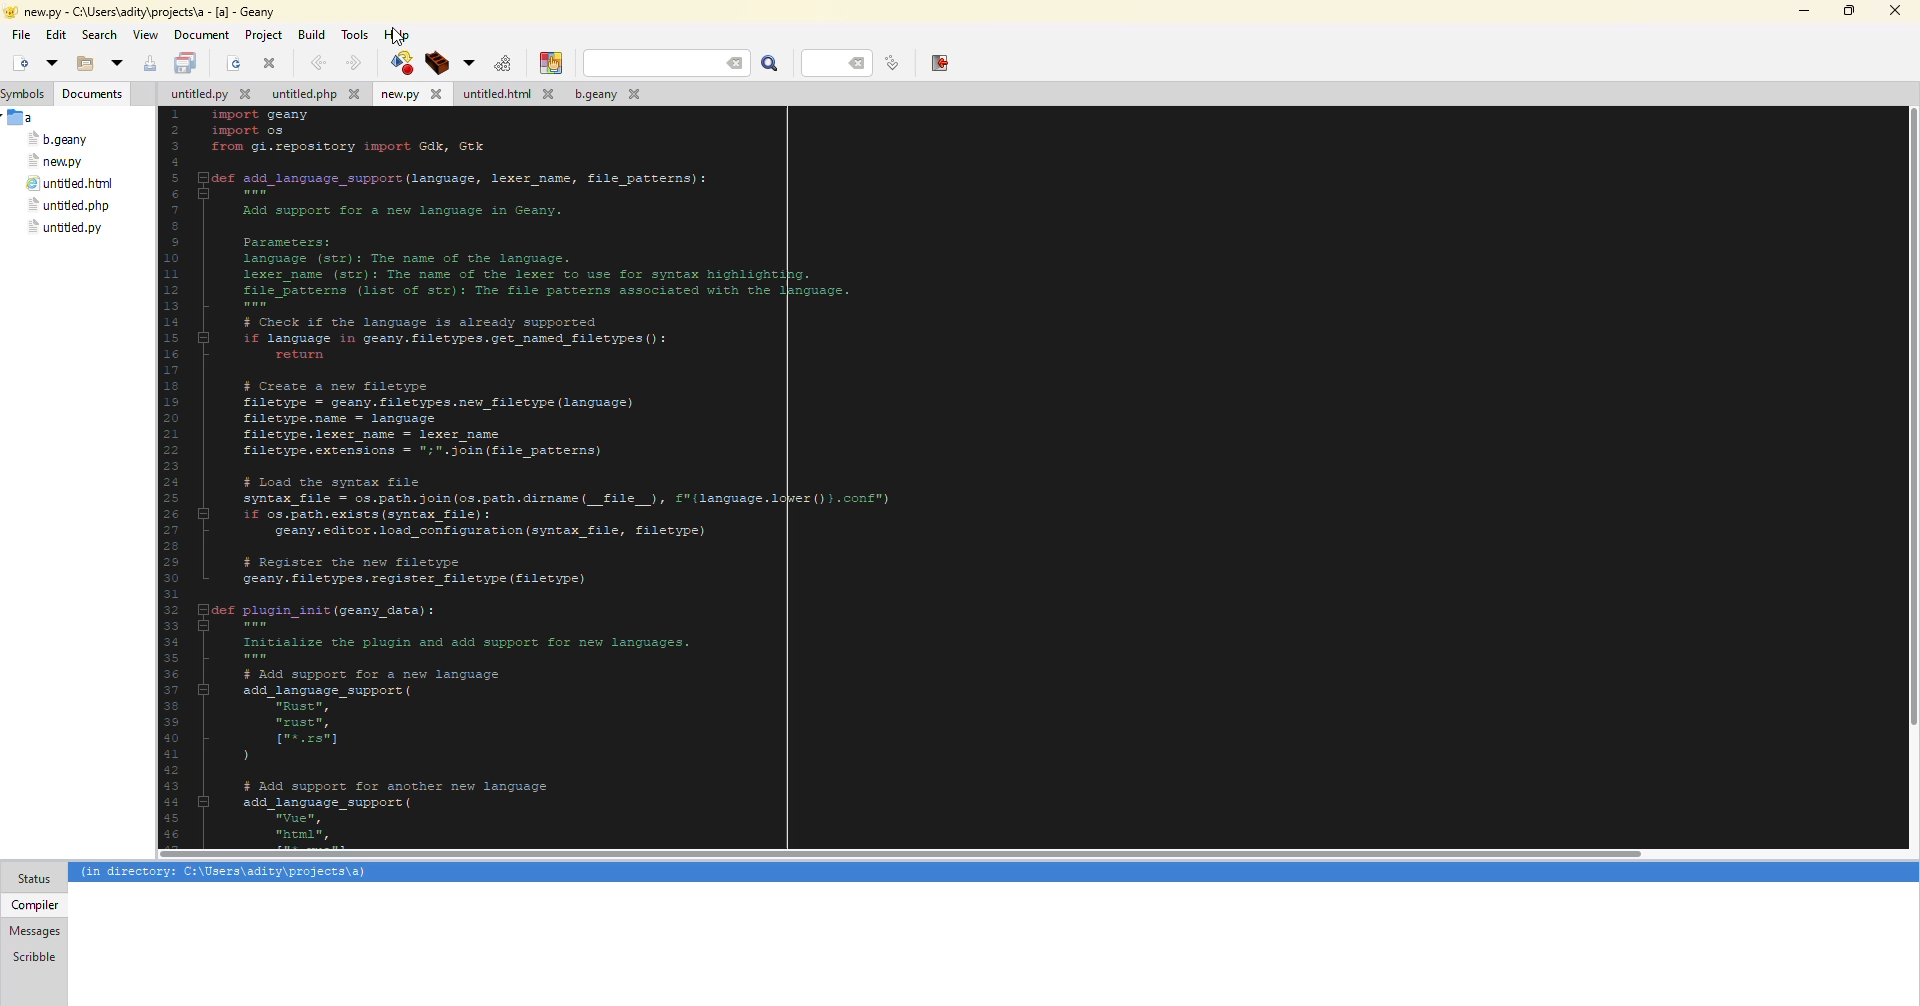 Image resolution: width=1920 pixels, height=1006 pixels. I want to click on search, so click(667, 63).